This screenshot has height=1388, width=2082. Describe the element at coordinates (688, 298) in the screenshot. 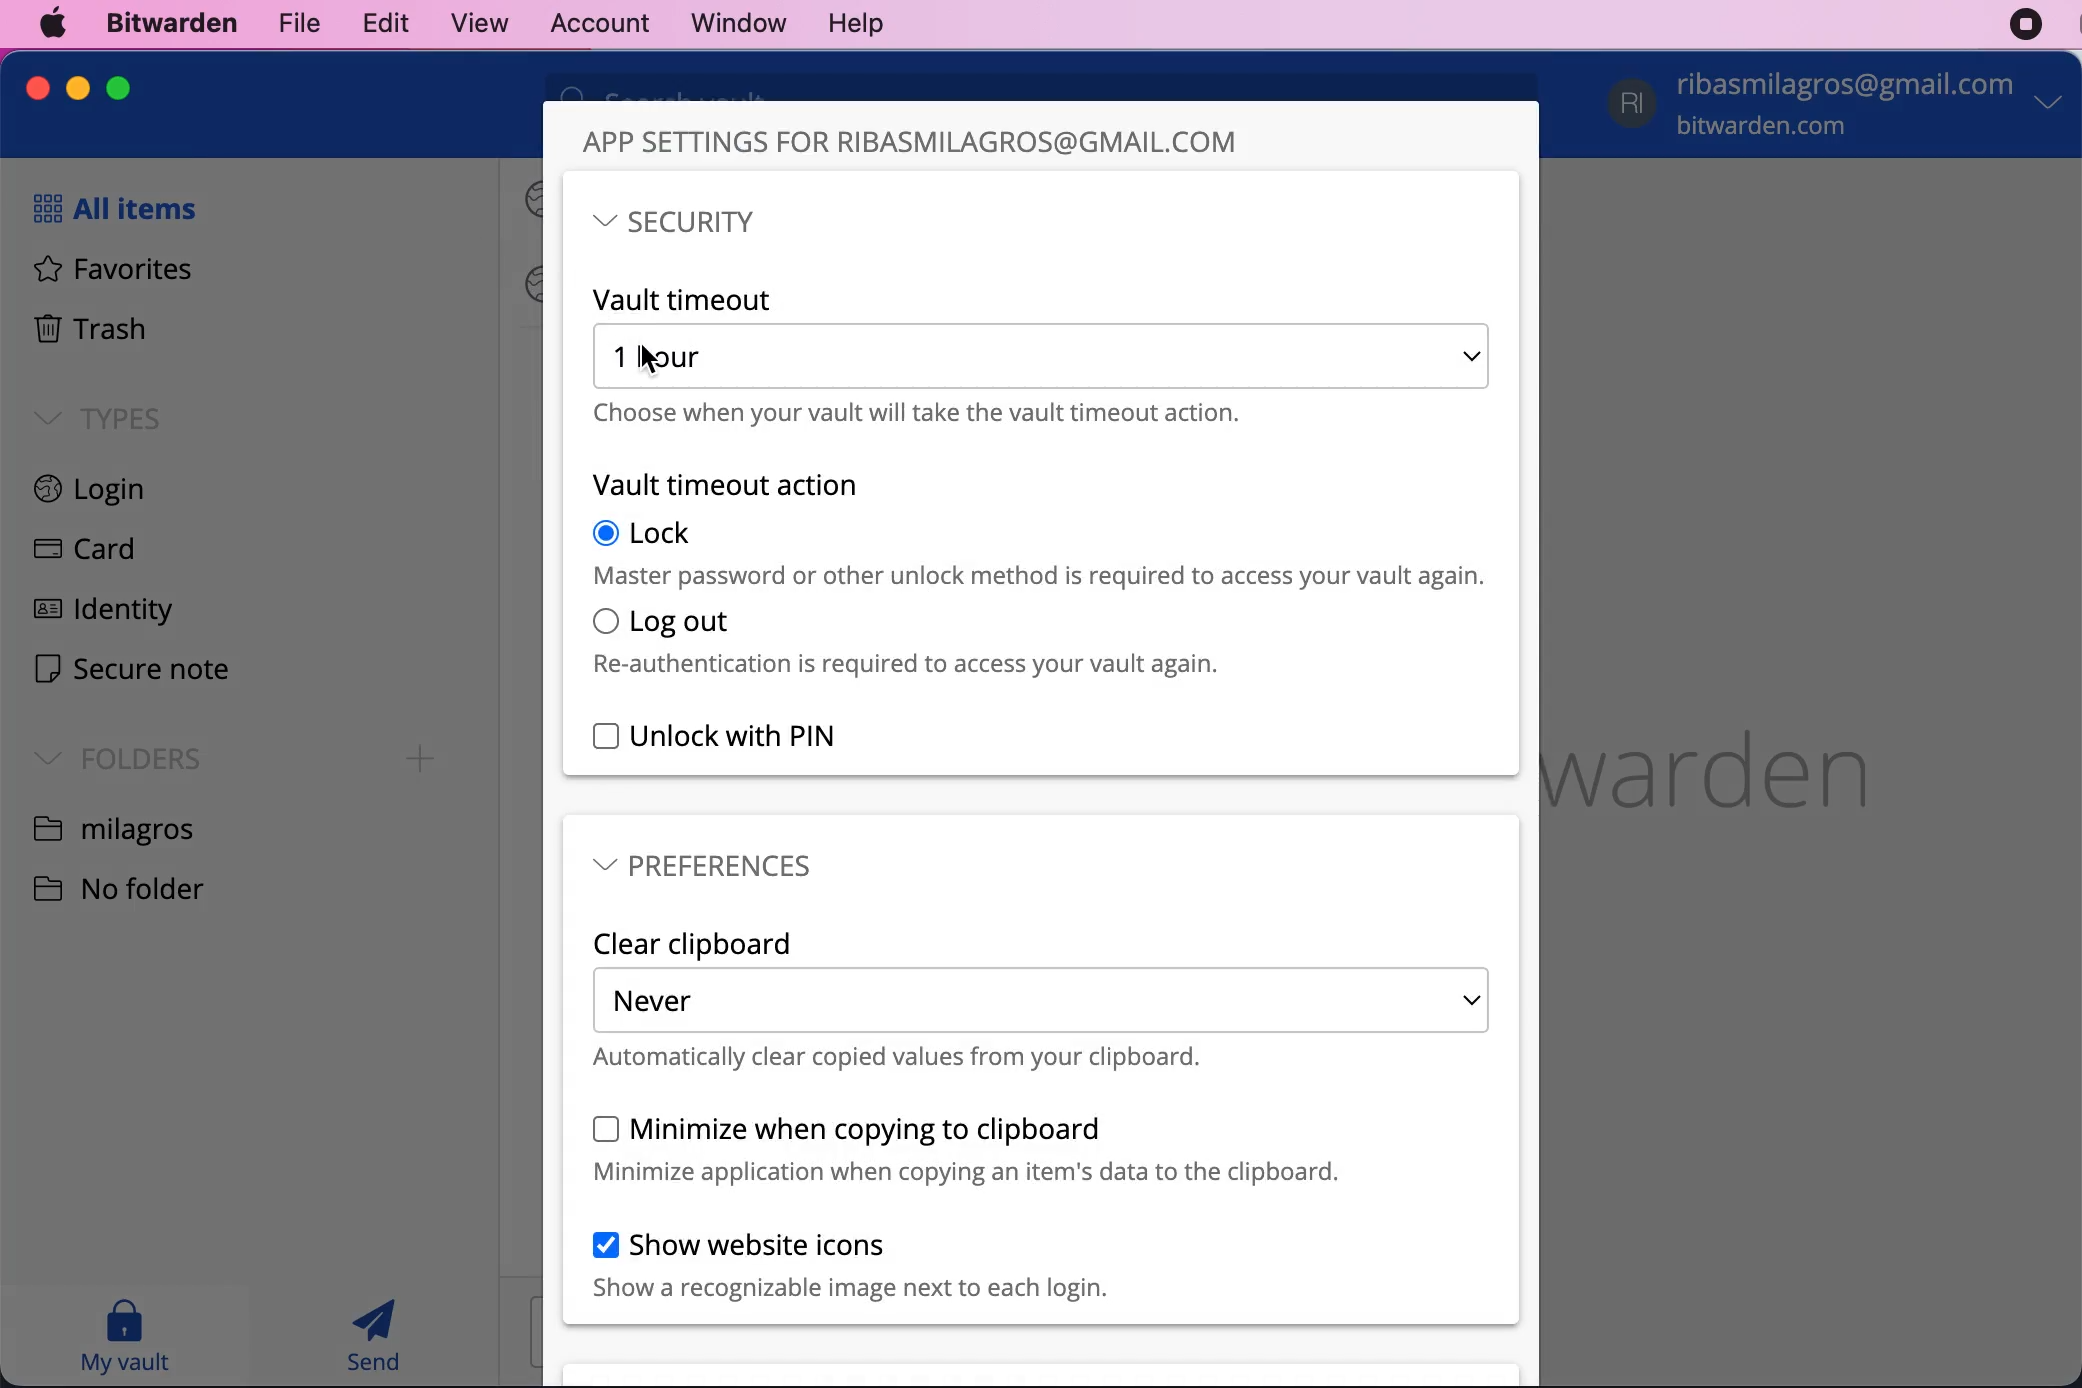

I see `vault timeout` at that location.